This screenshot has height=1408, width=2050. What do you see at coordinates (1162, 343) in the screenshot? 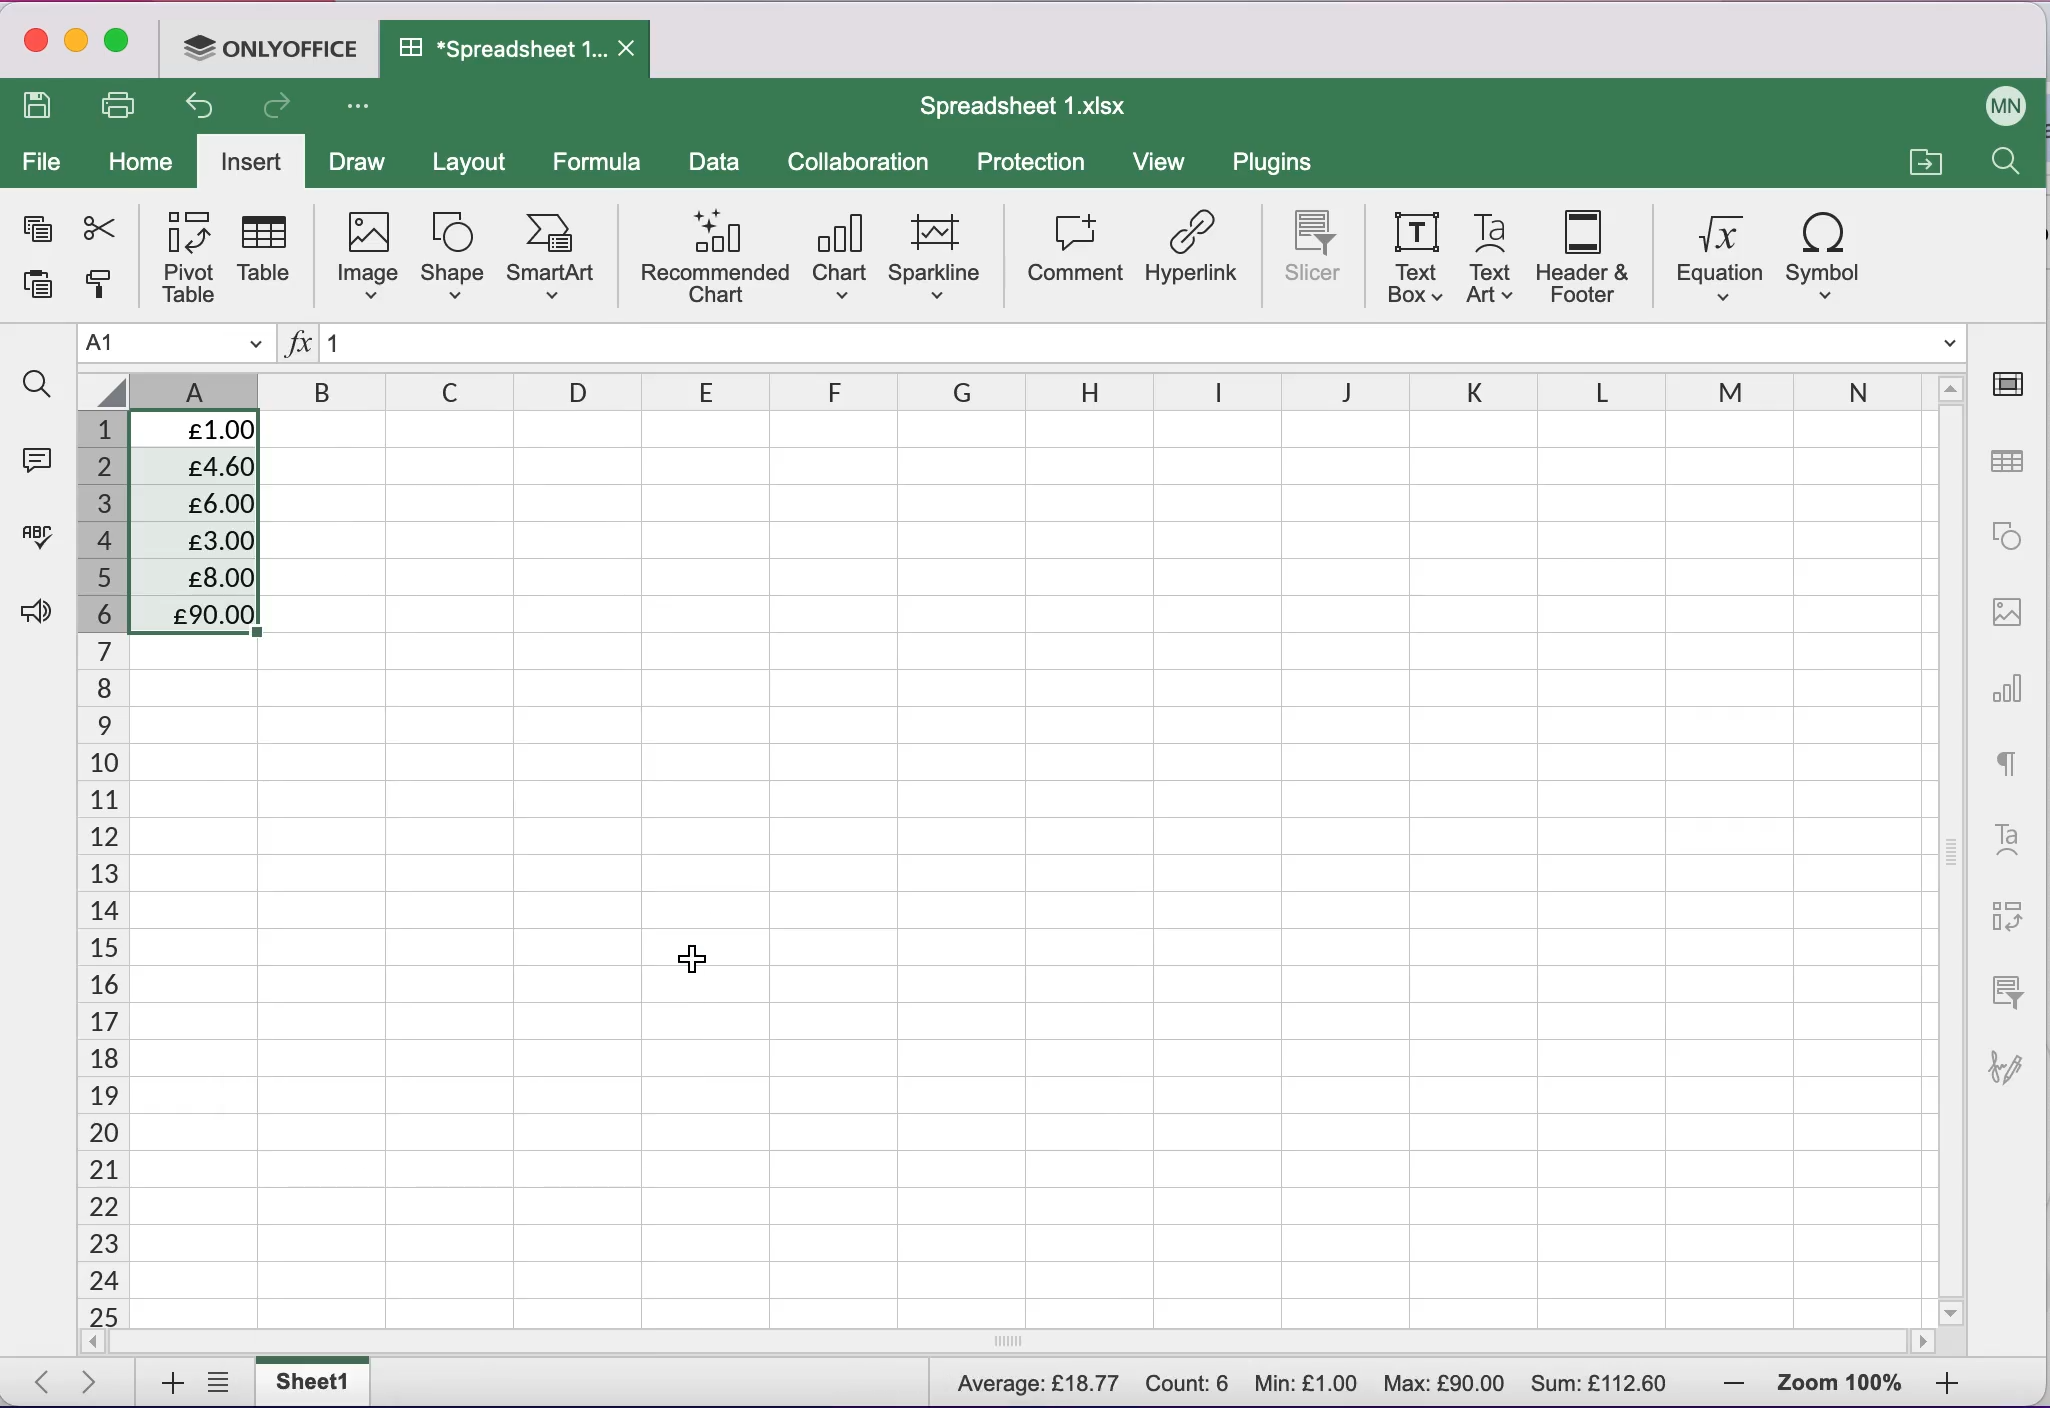
I see `Formula bar` at bounding box center [1162, 343].